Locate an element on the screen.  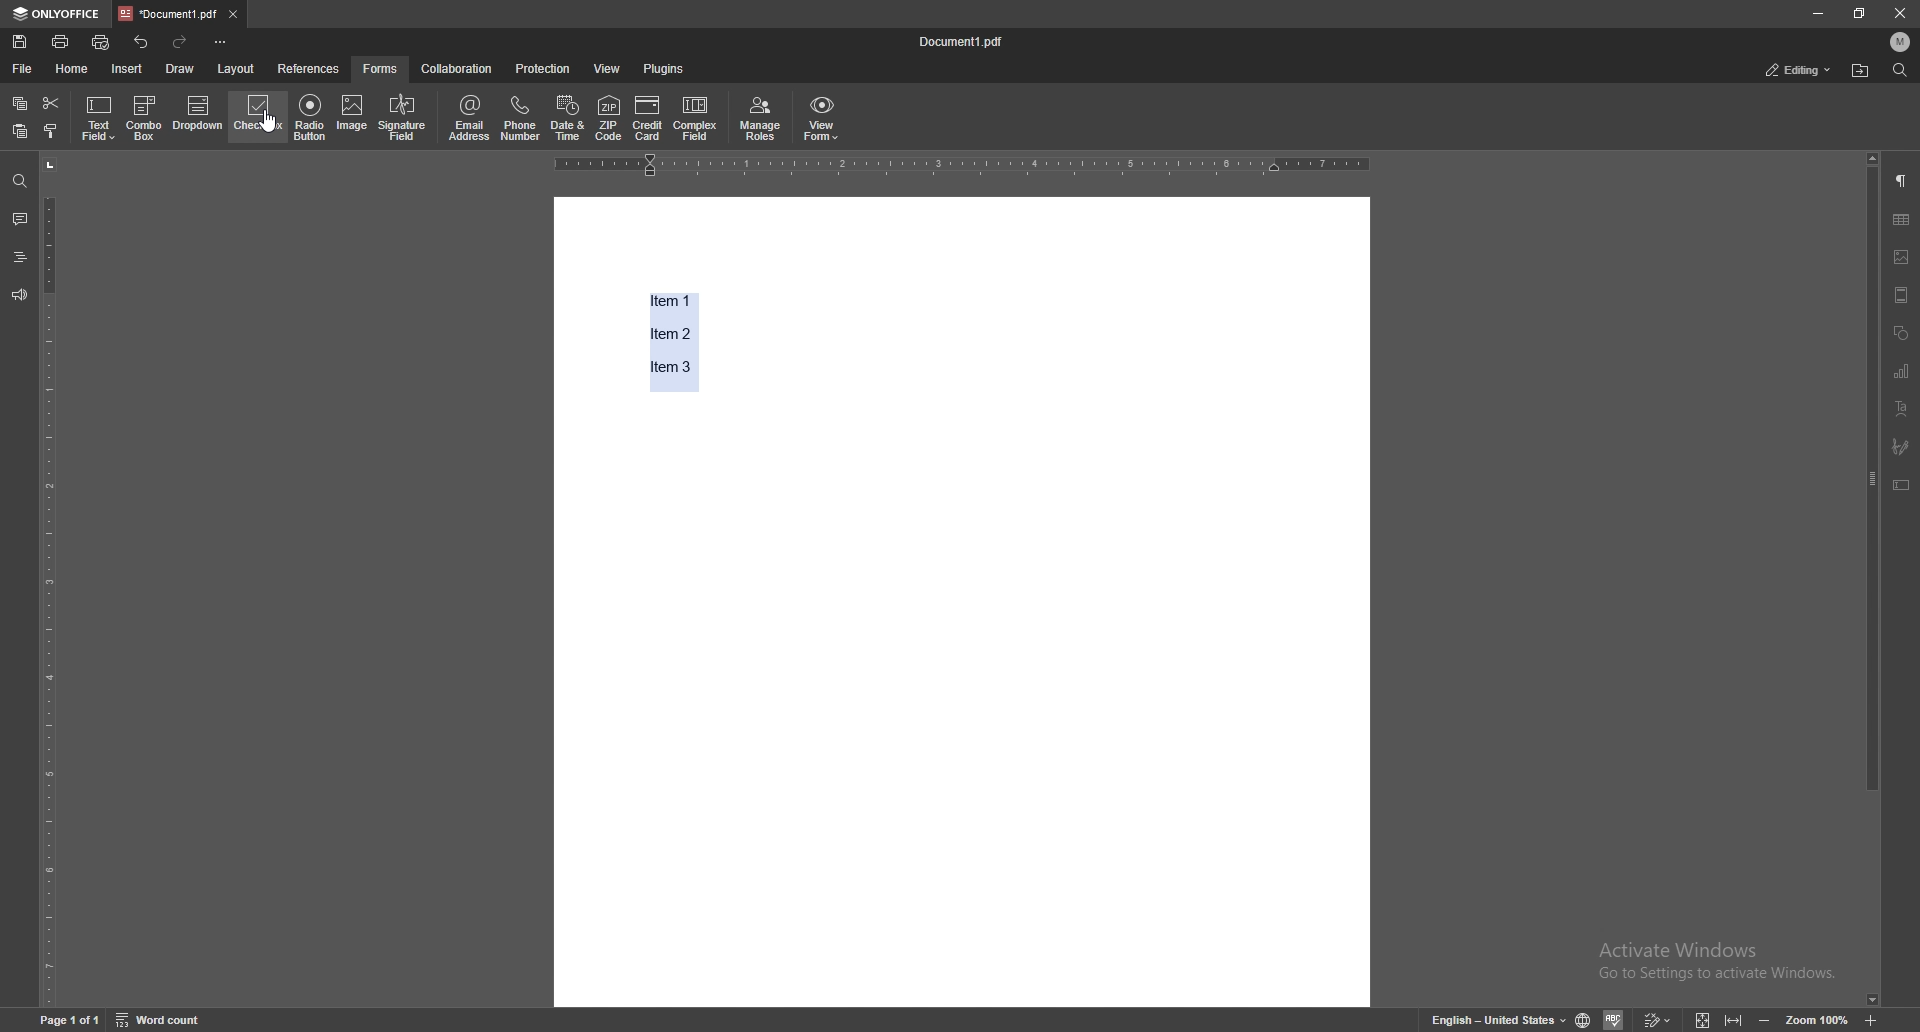
signature field is located at coordinates (1901, 446).